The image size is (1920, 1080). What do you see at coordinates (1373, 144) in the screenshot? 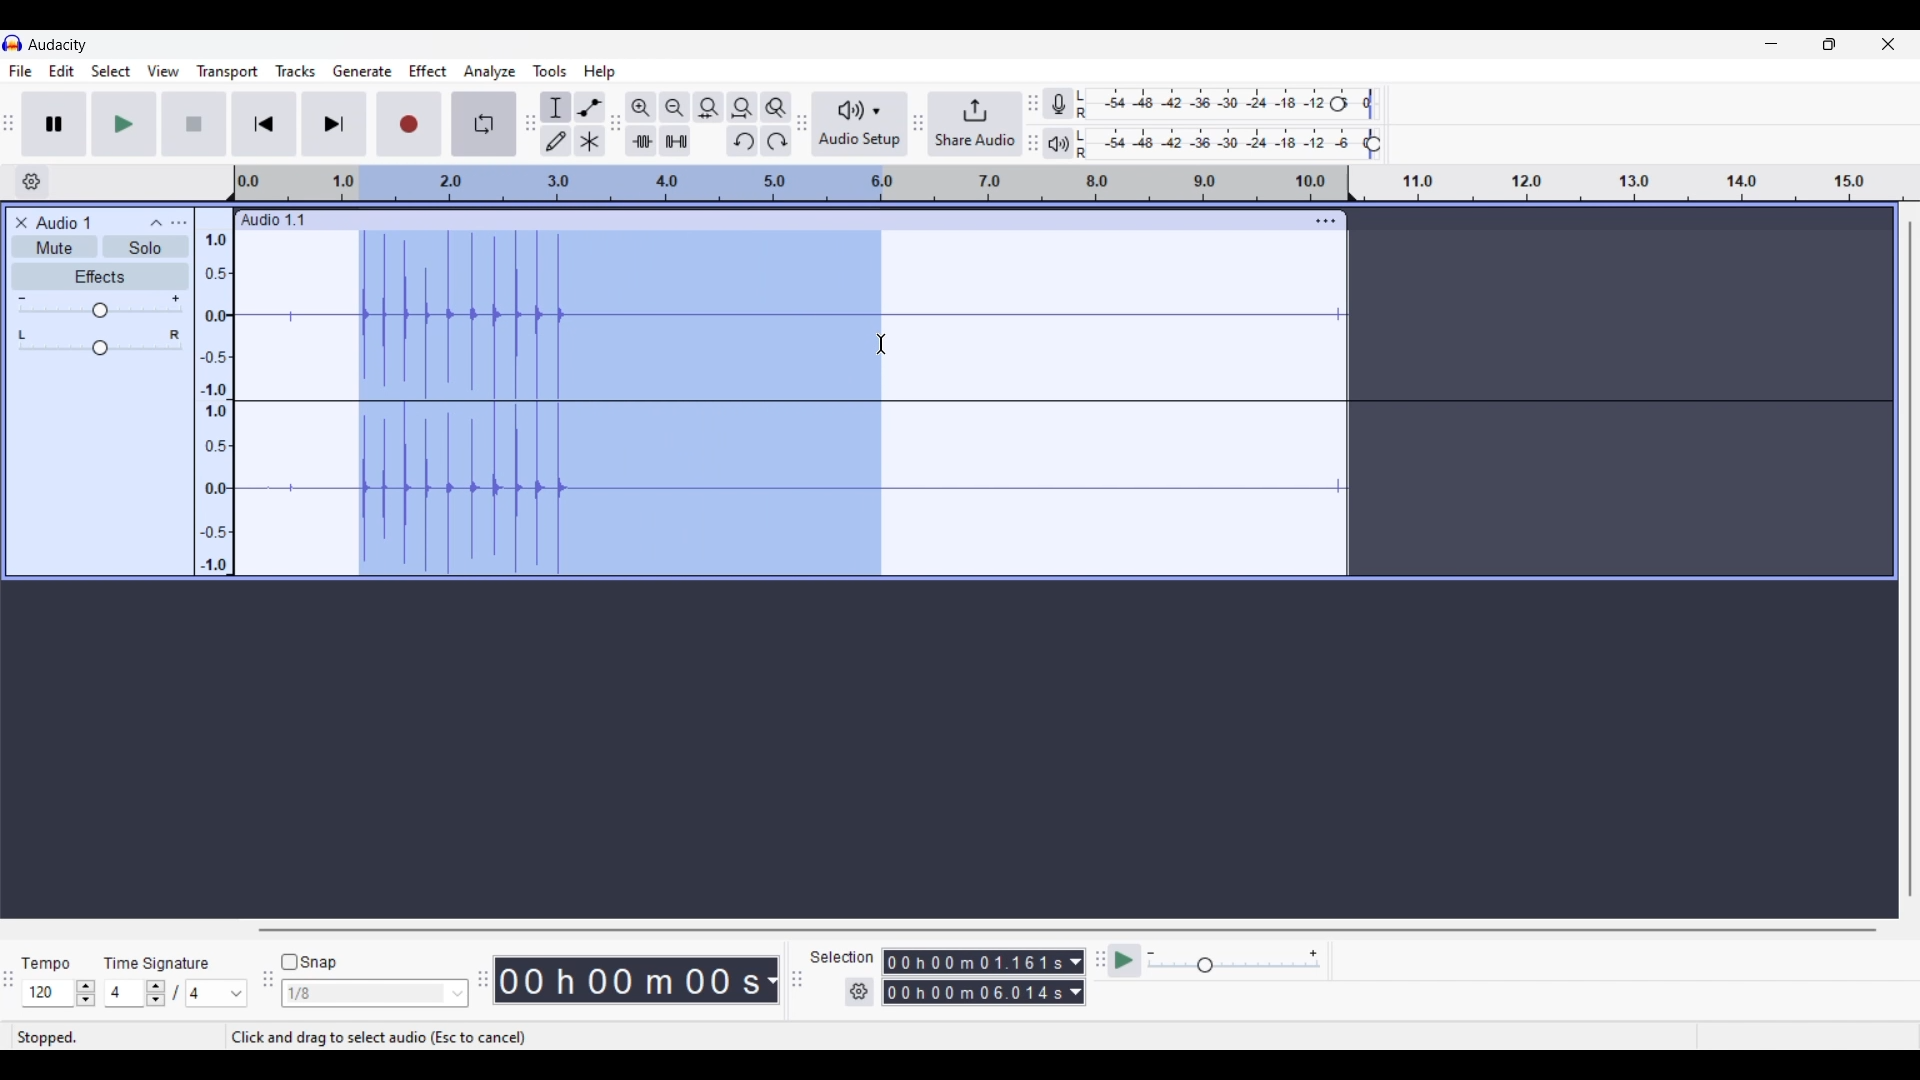
I see `Playback level header` at bounding box center [1373, 144].